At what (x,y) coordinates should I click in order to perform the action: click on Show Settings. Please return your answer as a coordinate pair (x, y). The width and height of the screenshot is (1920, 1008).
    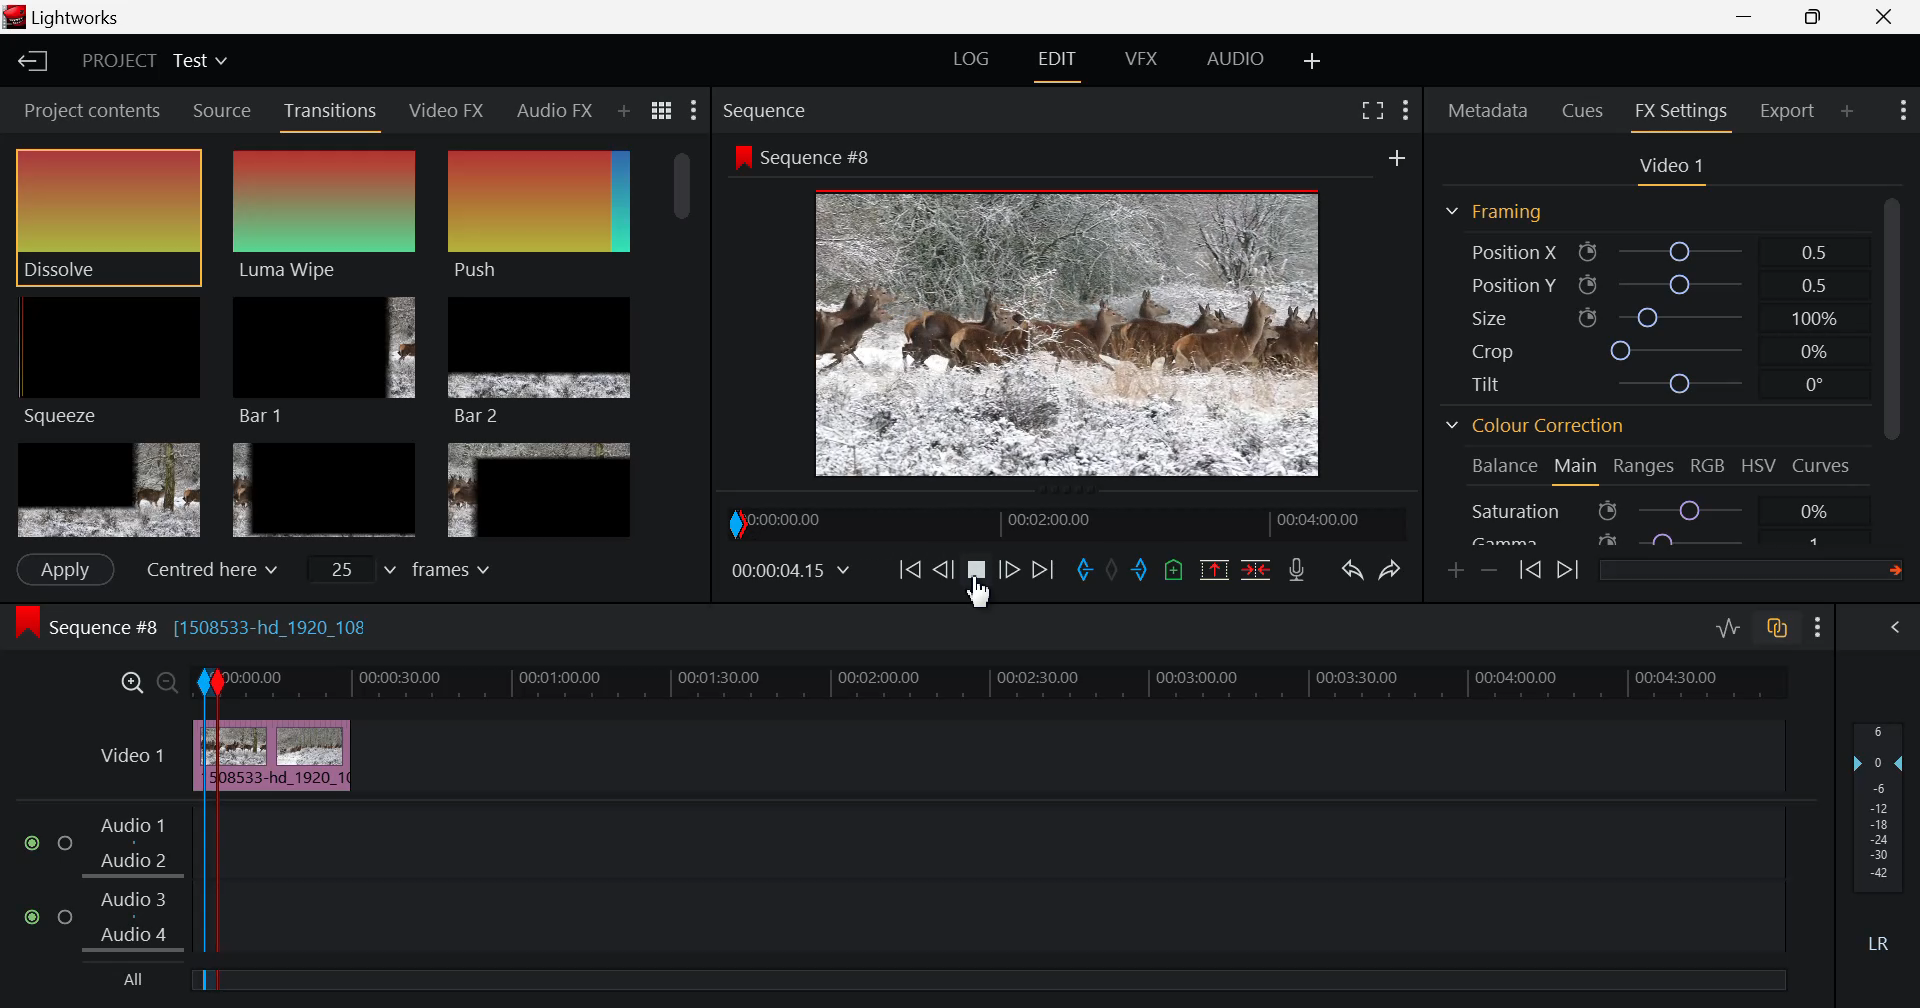
    Looking at the image, I should click on (1822, 626).